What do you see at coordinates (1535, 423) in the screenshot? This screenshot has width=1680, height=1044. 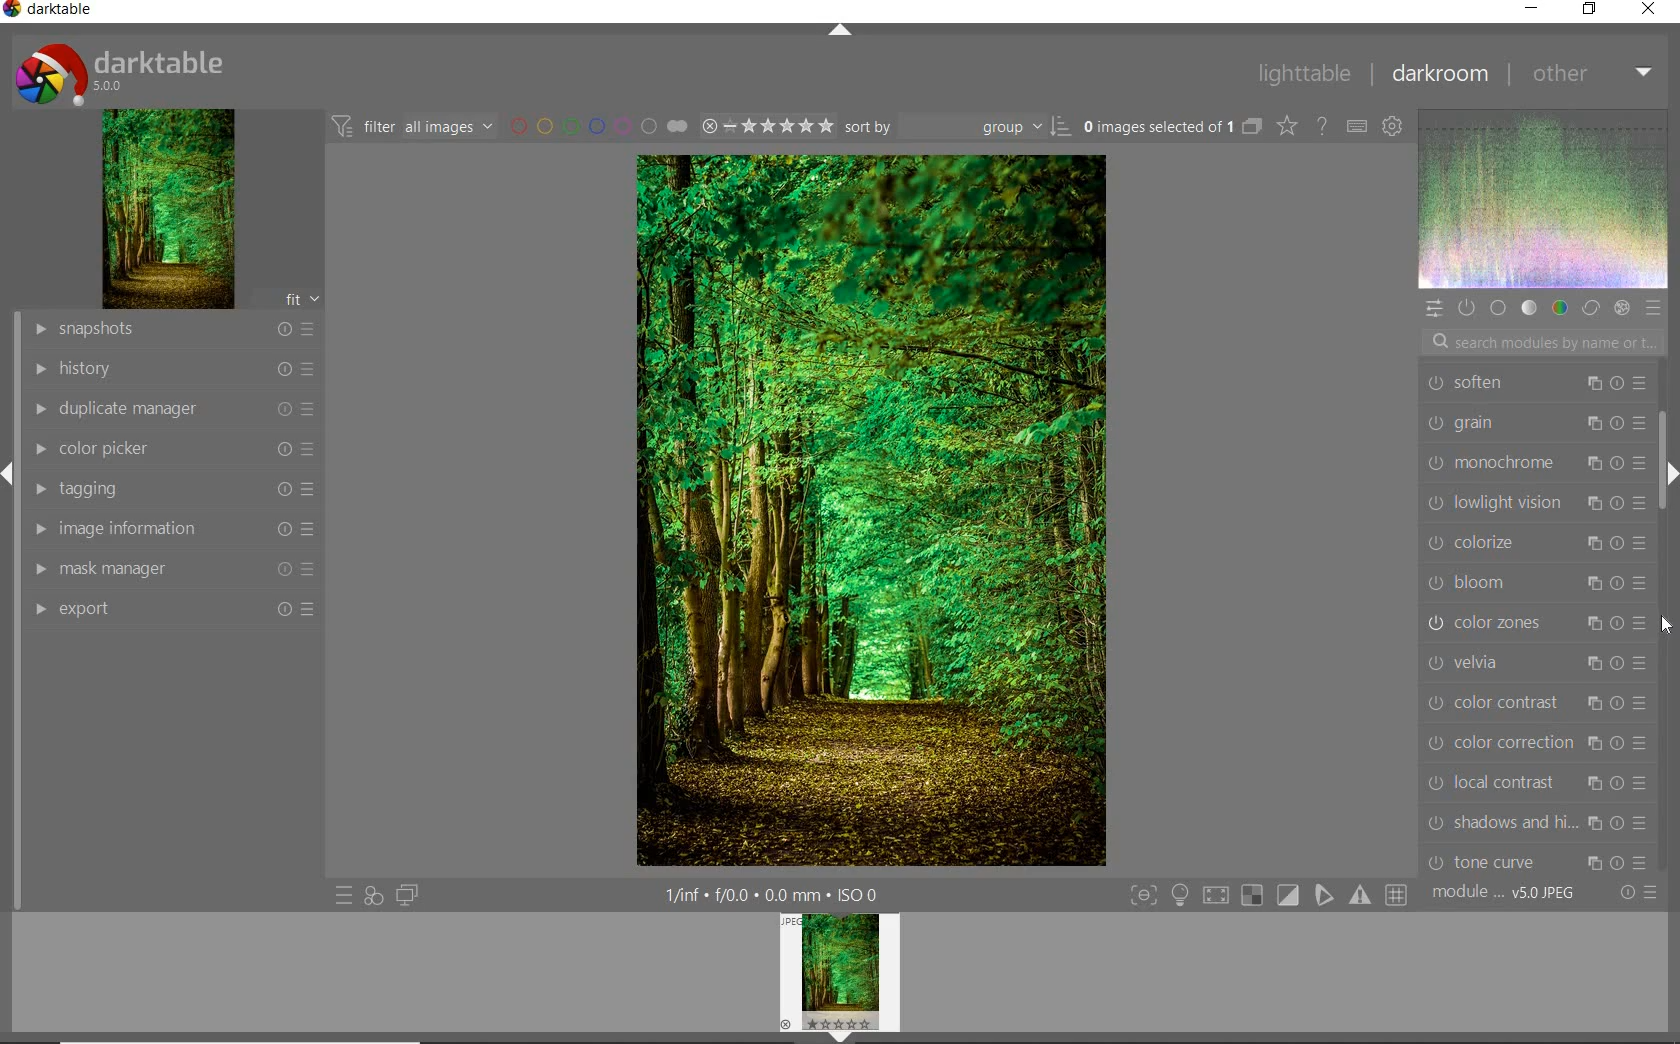 I see `grain` at bounding box center [1535, 423].